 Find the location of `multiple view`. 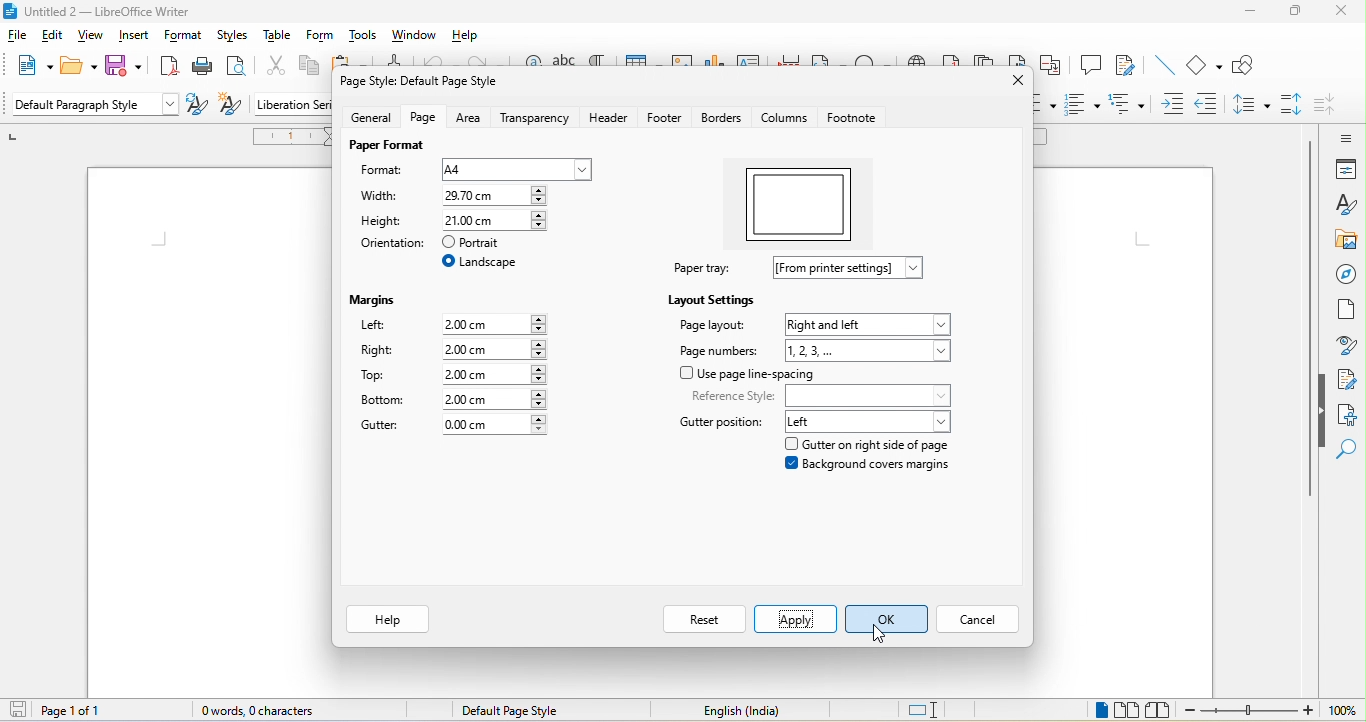

multiple view is located at coordinates (1128, 710).